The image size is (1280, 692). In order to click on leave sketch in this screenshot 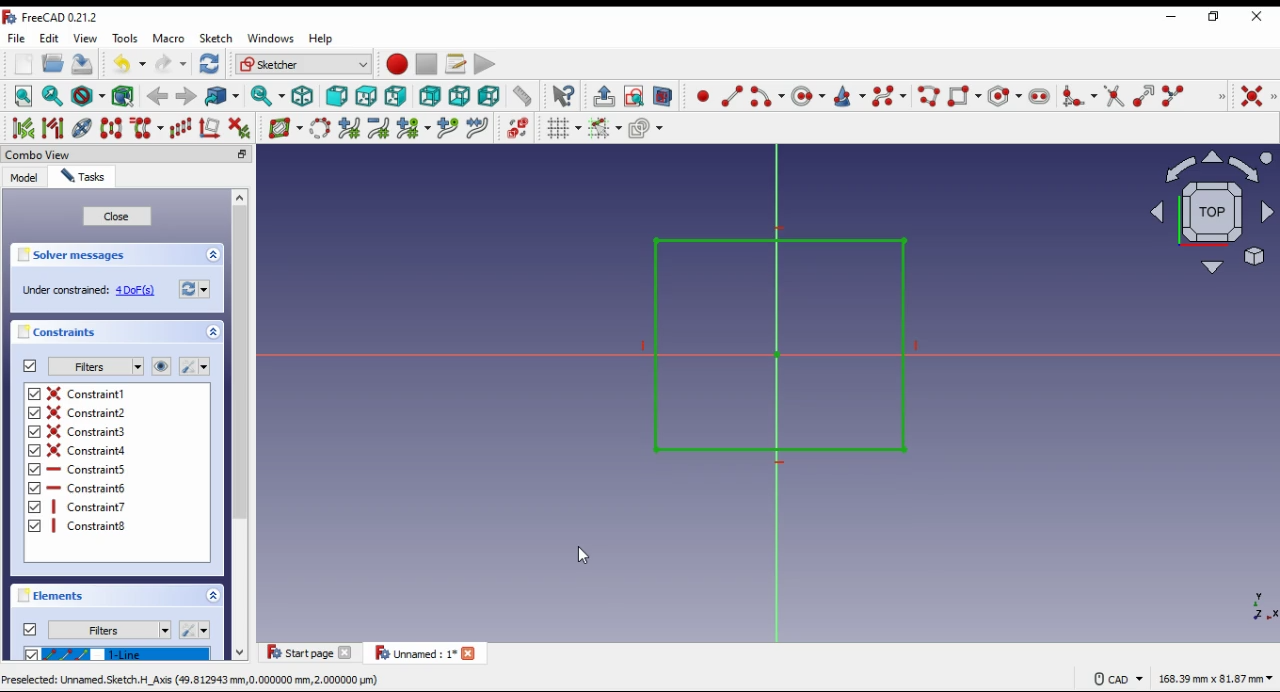, I will do `click(604, 97)`.